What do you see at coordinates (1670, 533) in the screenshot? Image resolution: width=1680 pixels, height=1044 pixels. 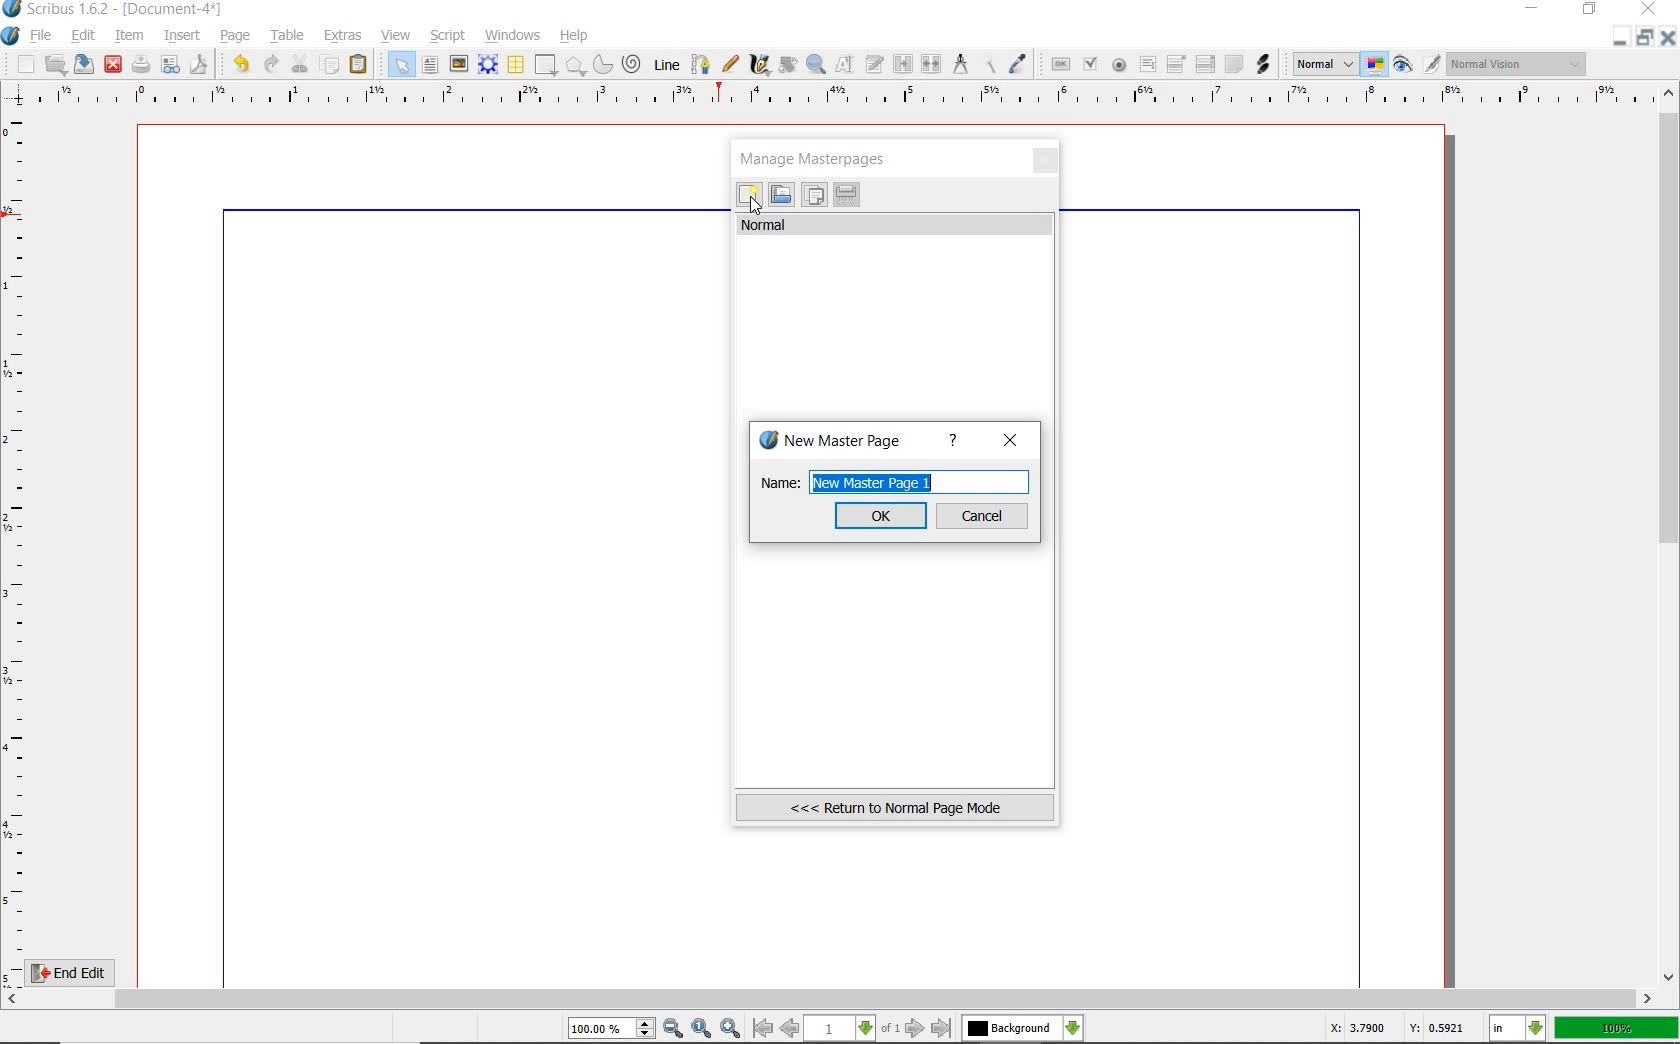 I see `scrollbar` at bounding box center [1670, 533].